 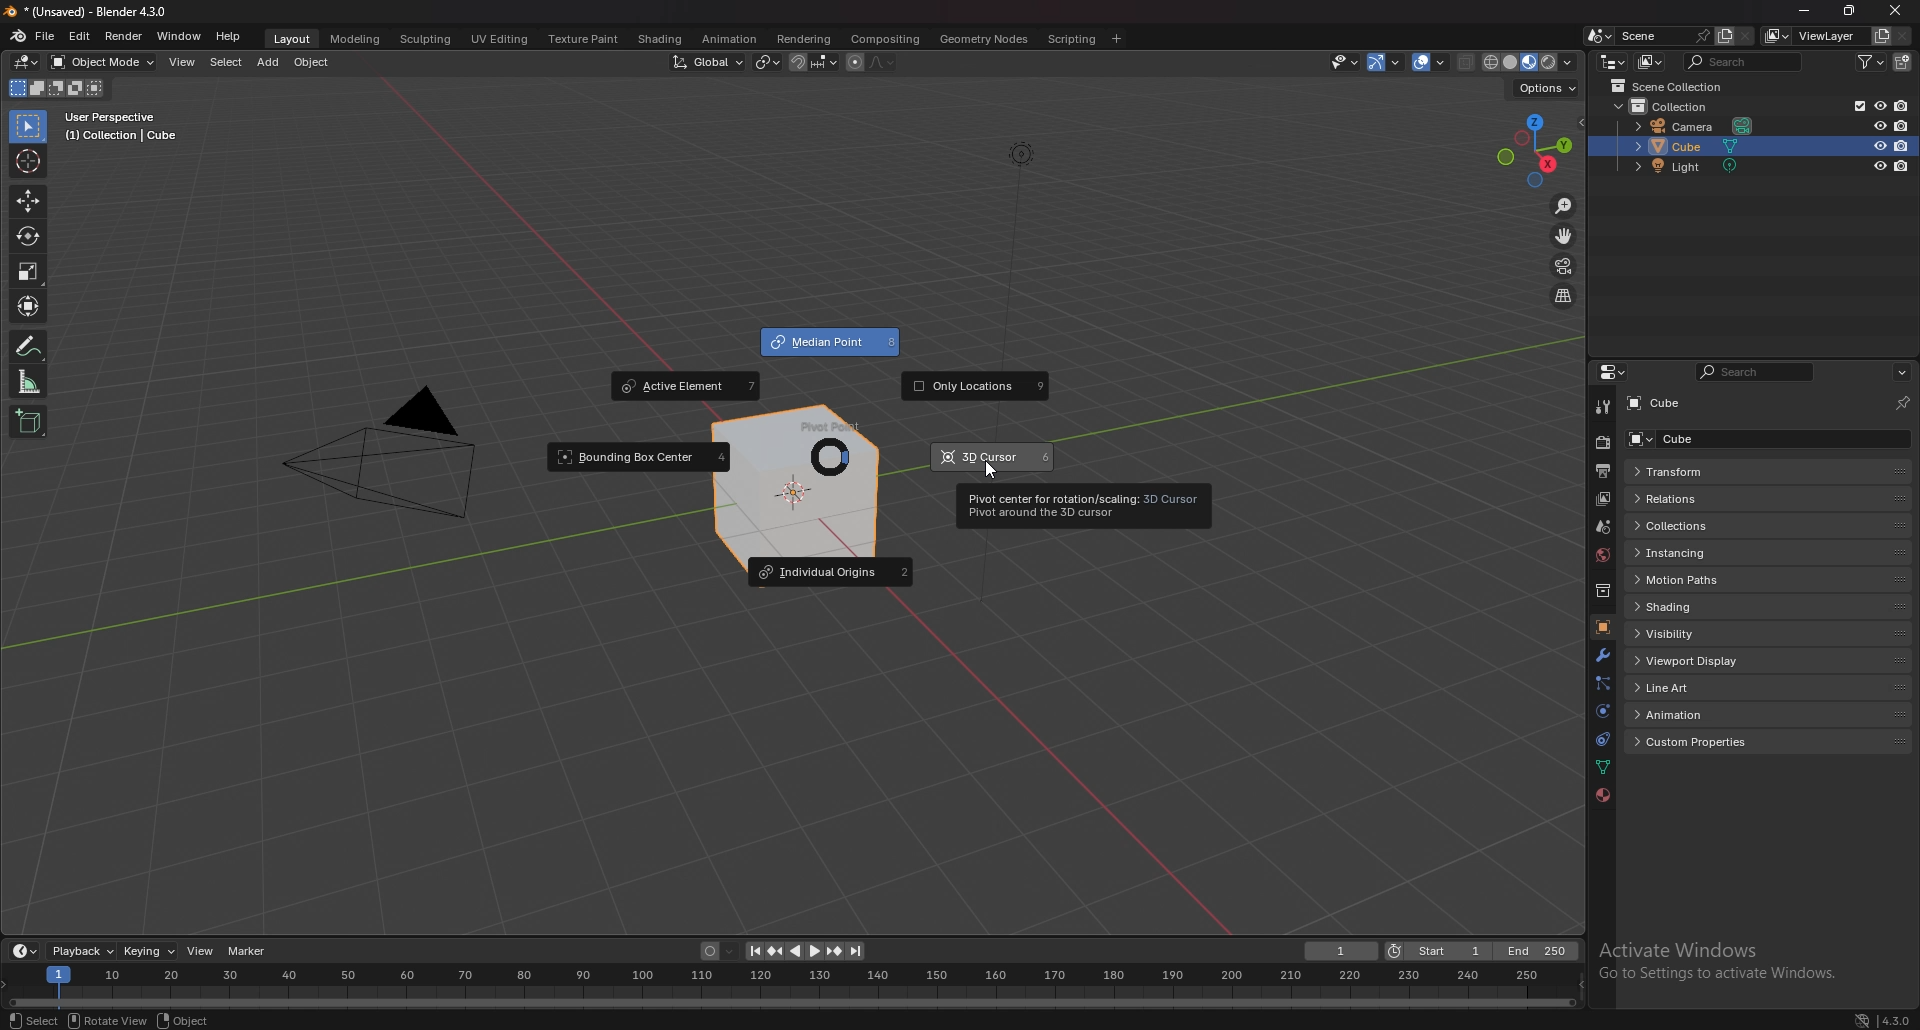 What do you see at coordinates (686, 386) in the screenshot?
I see `acctive element` at bounding box center [686, 386].